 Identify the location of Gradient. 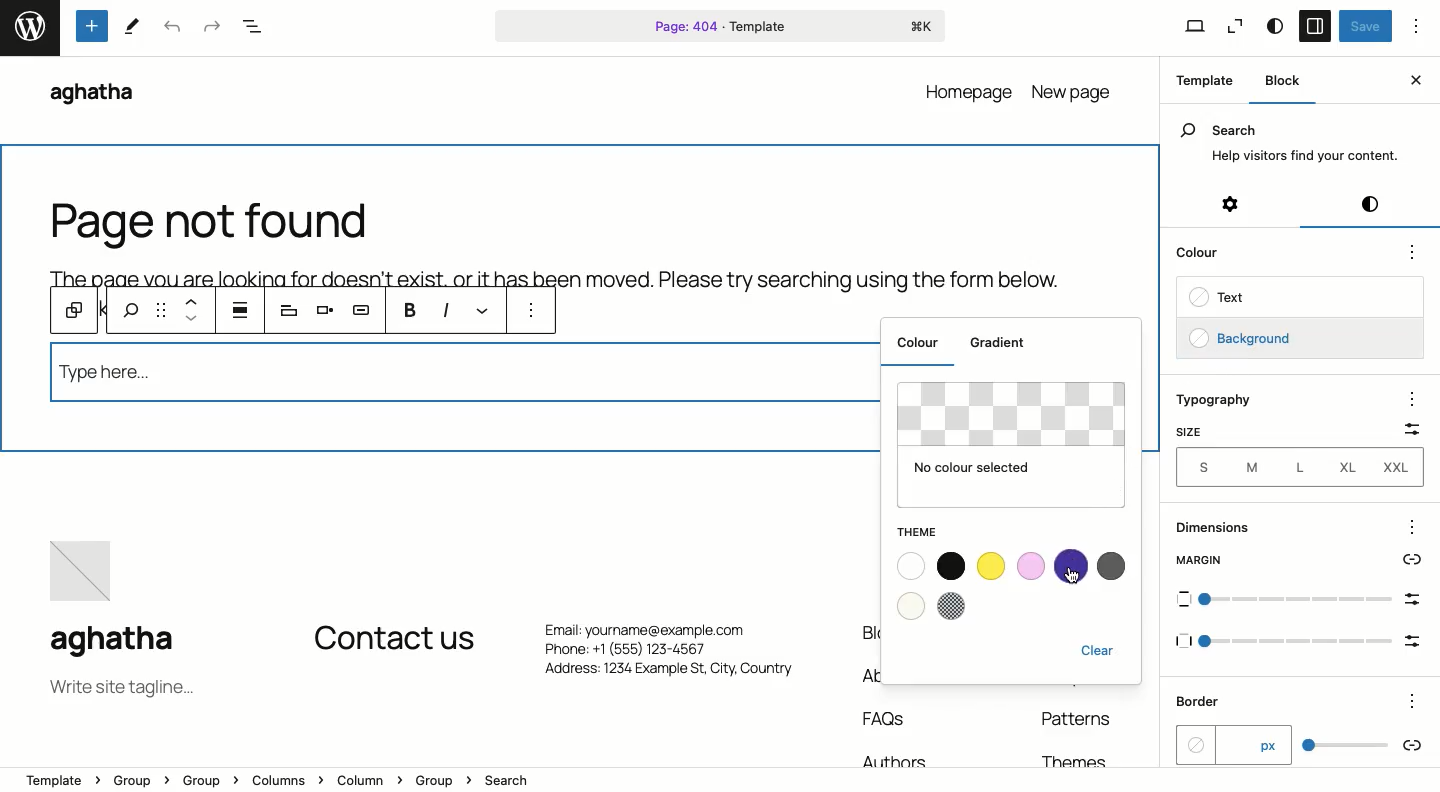
(1002, 343).